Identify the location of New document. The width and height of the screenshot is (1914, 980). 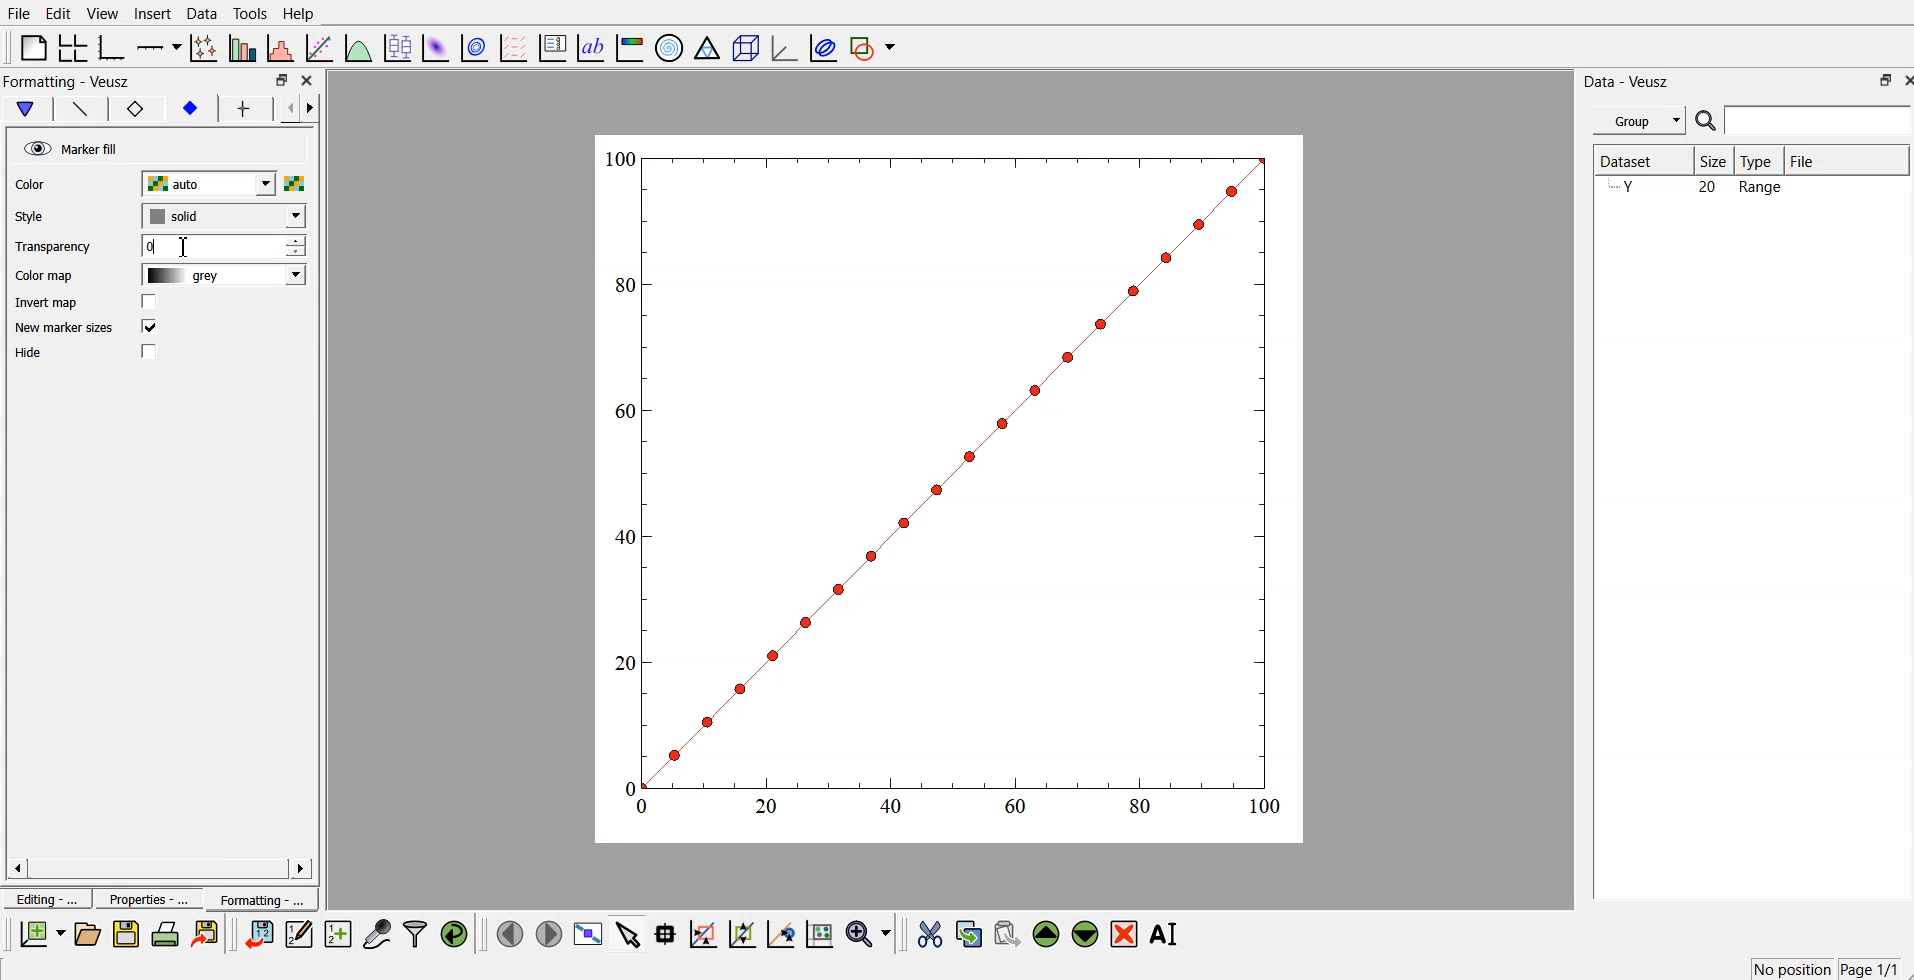
(43, 934).